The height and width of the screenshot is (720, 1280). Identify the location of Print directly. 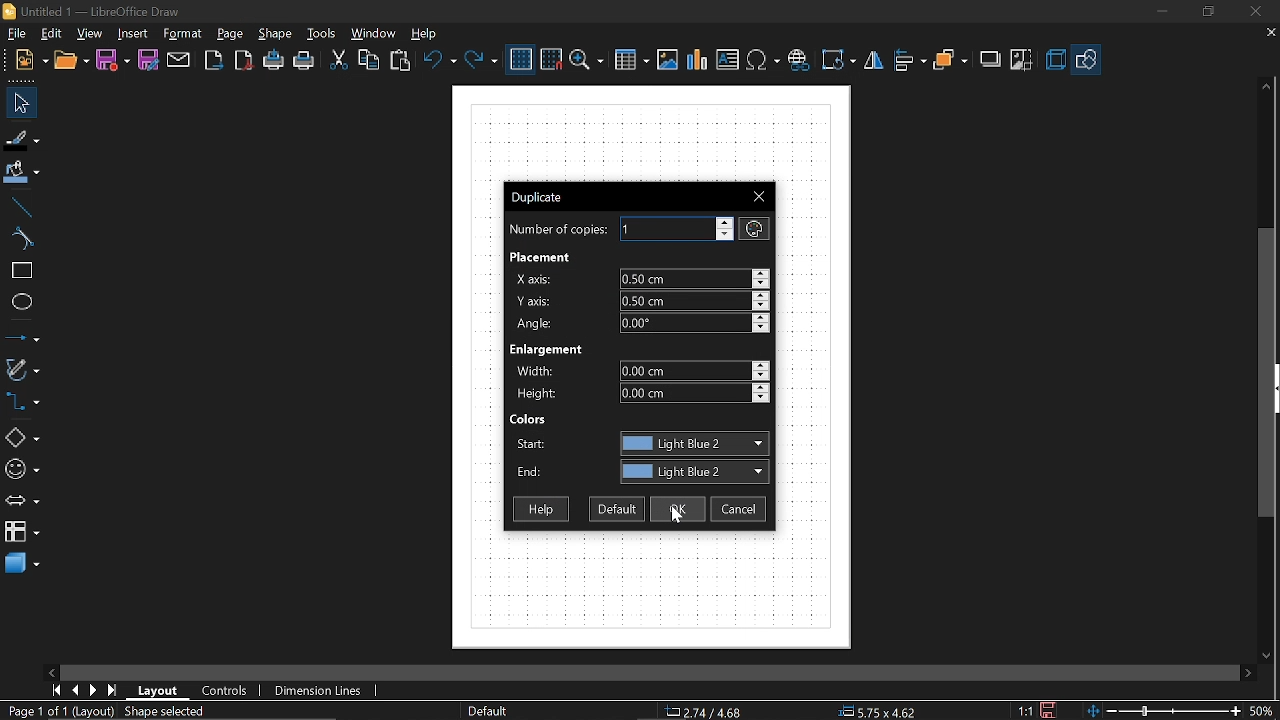
(274, 61).